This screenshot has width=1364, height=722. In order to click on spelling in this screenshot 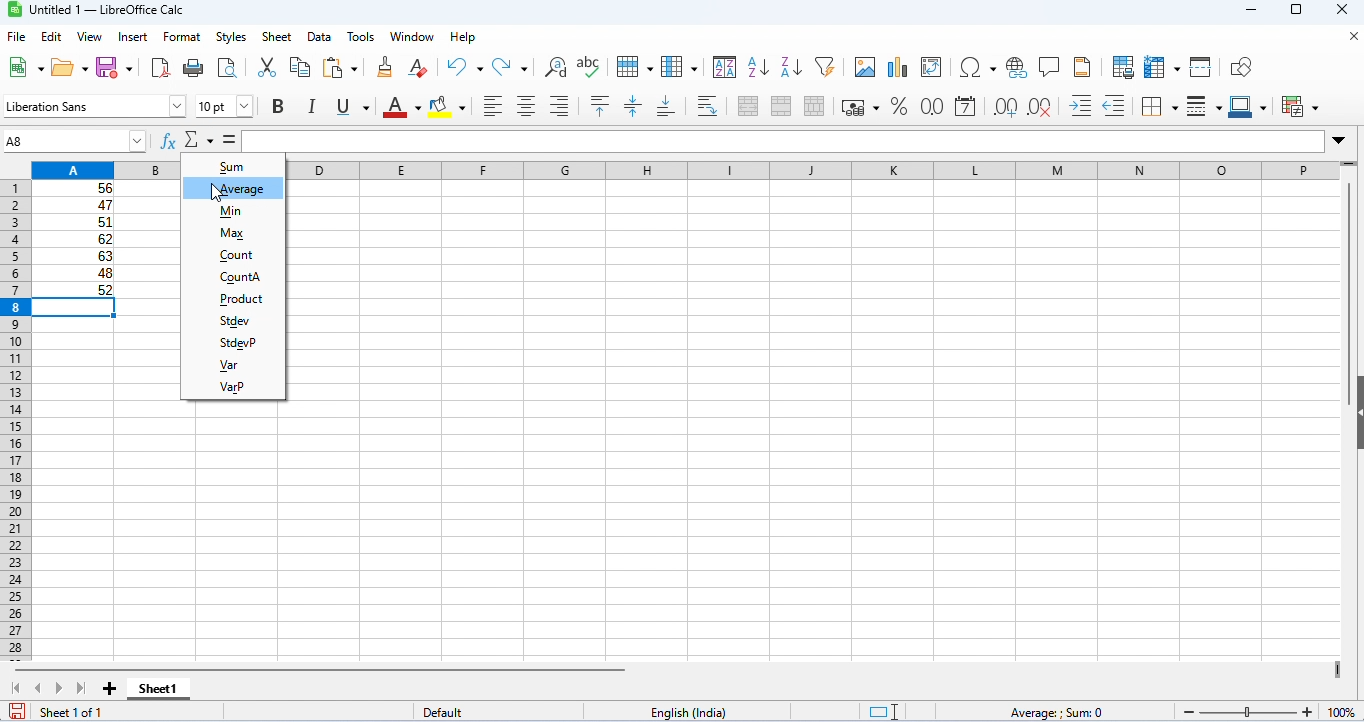, I will do `click(590, 66)`.